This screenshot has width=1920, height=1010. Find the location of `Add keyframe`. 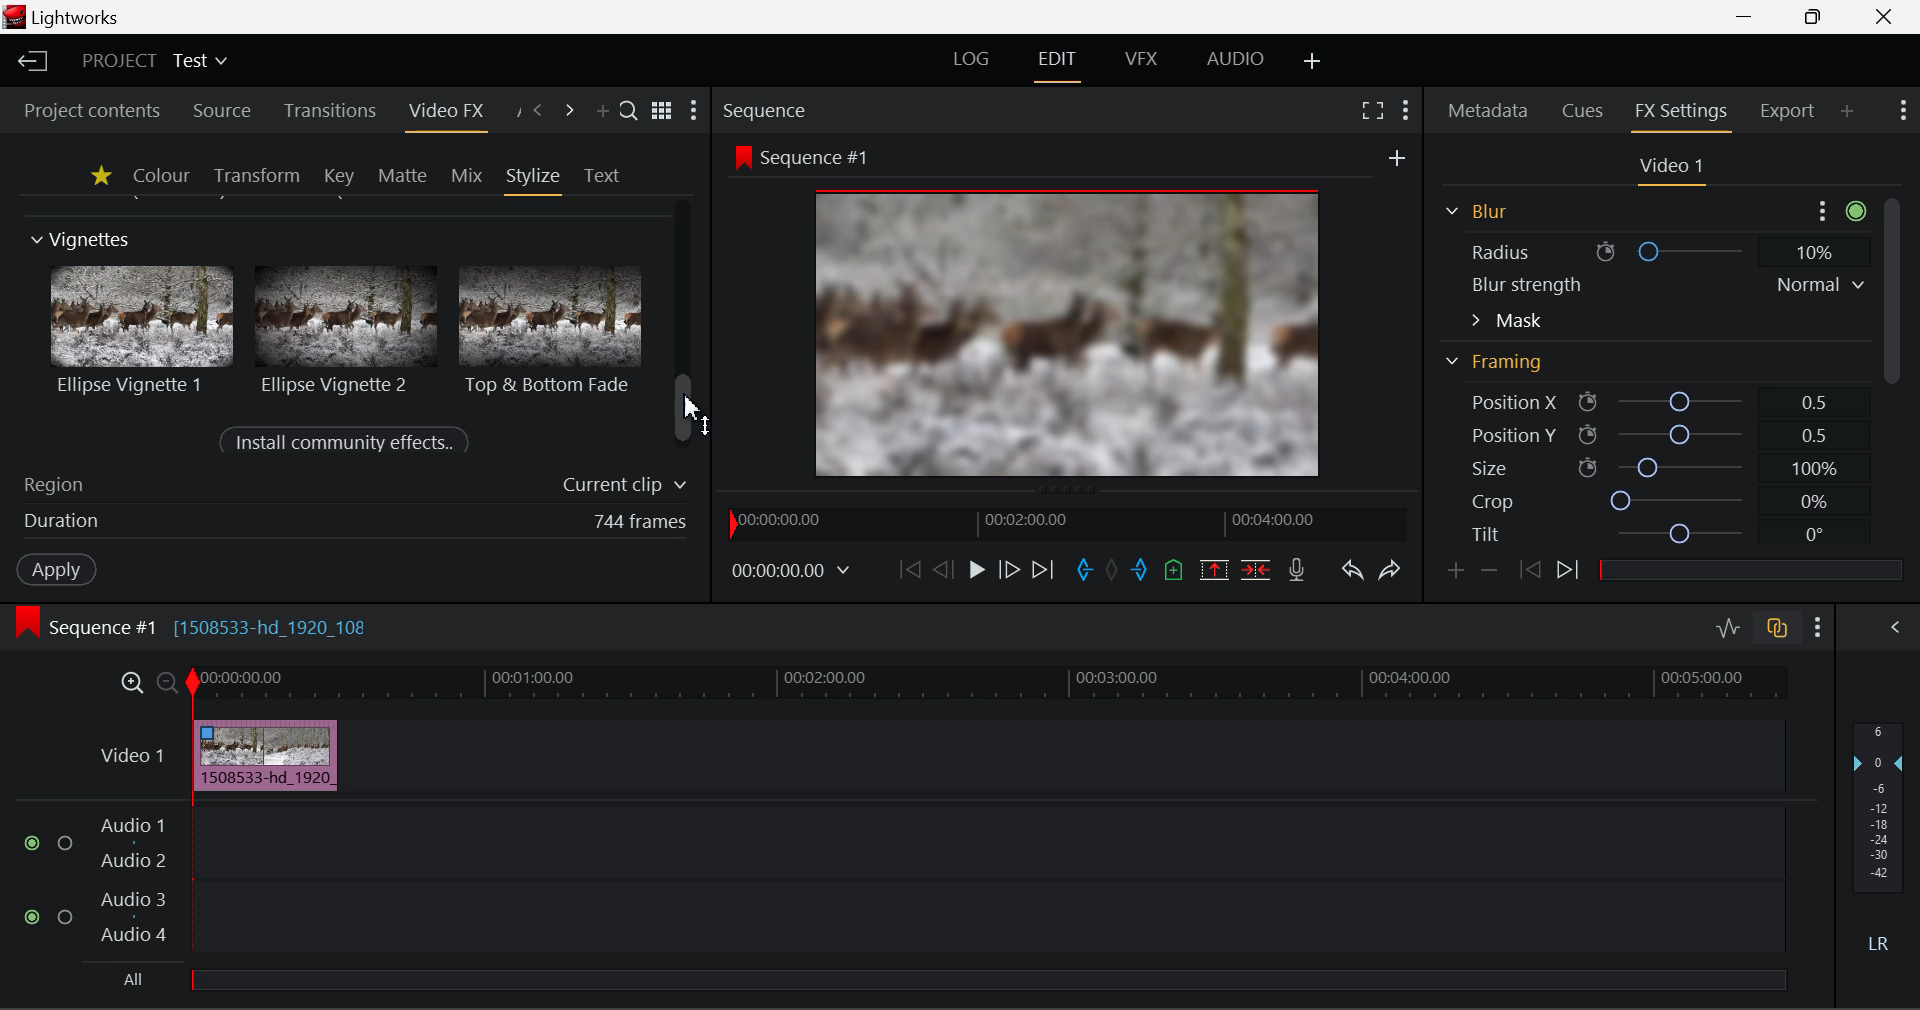

Add keyframe is located at coordinates (1454, 571).